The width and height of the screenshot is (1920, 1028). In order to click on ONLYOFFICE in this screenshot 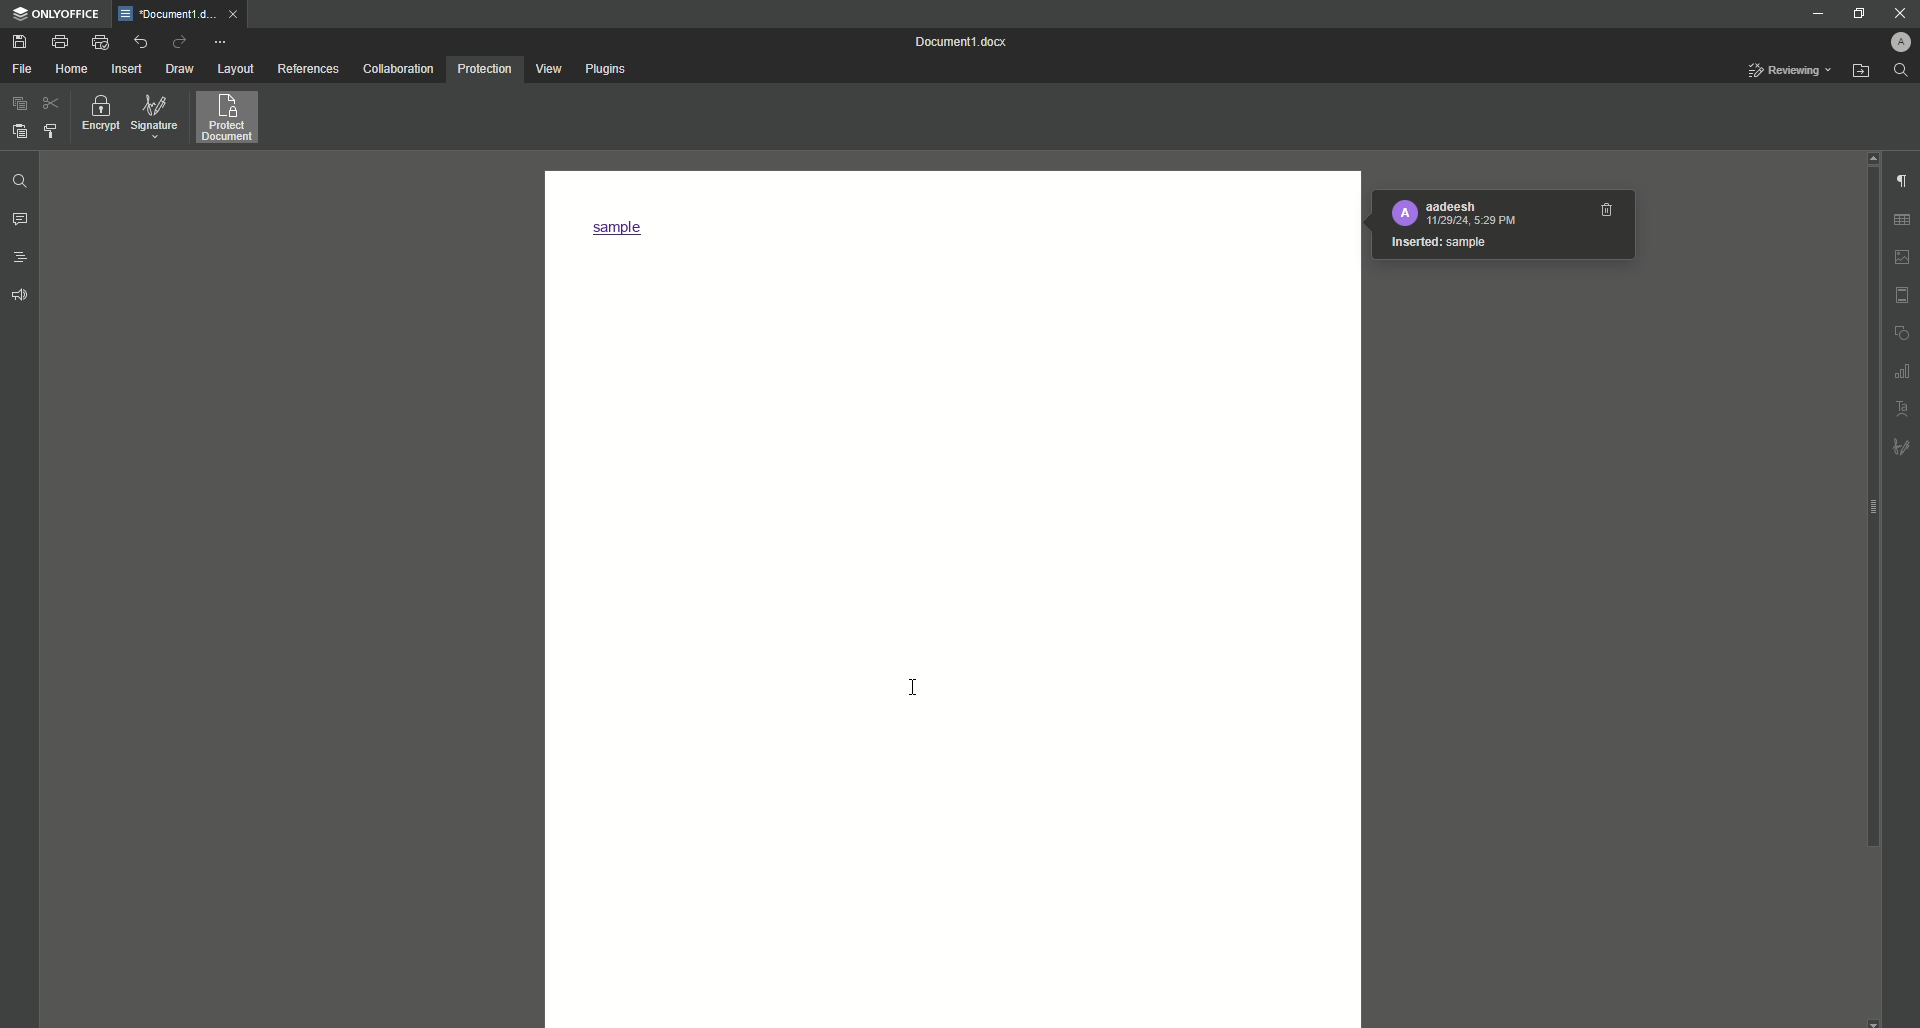, I will do `click(57, 13)`.